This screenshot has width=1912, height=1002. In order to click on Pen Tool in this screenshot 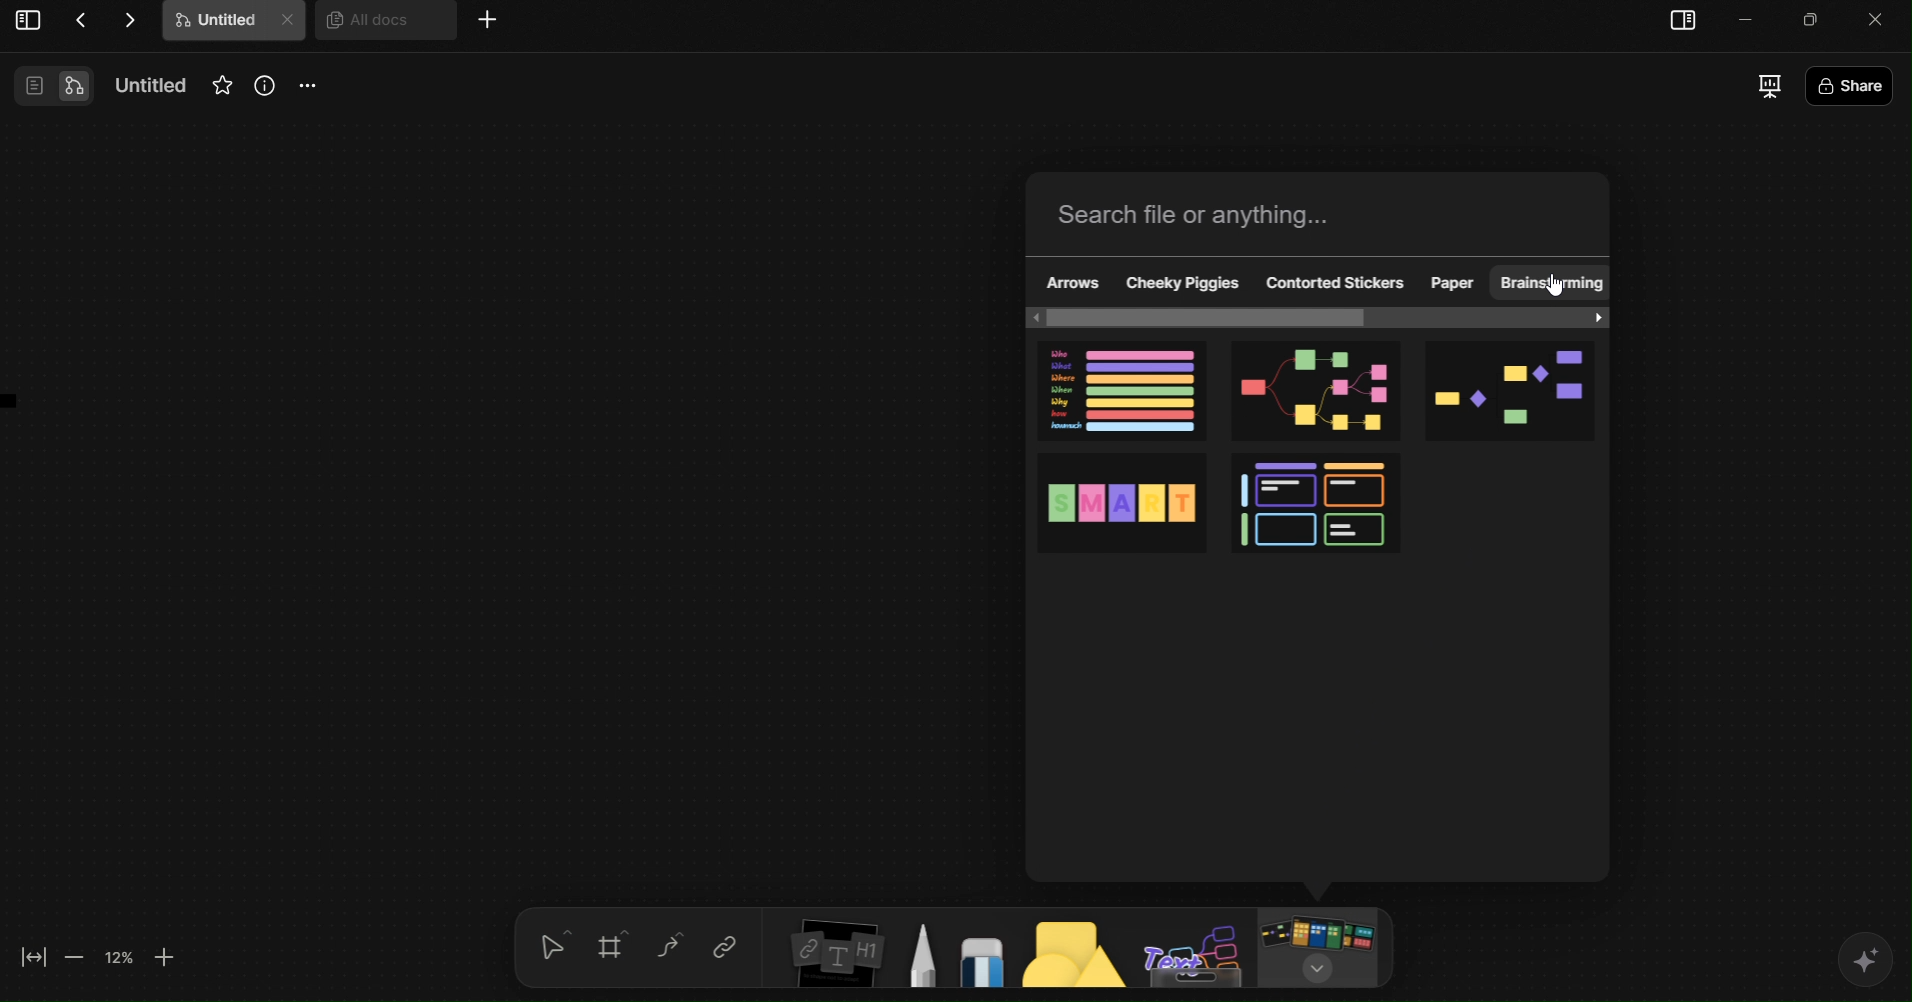, I will do `click(922, 953)`.